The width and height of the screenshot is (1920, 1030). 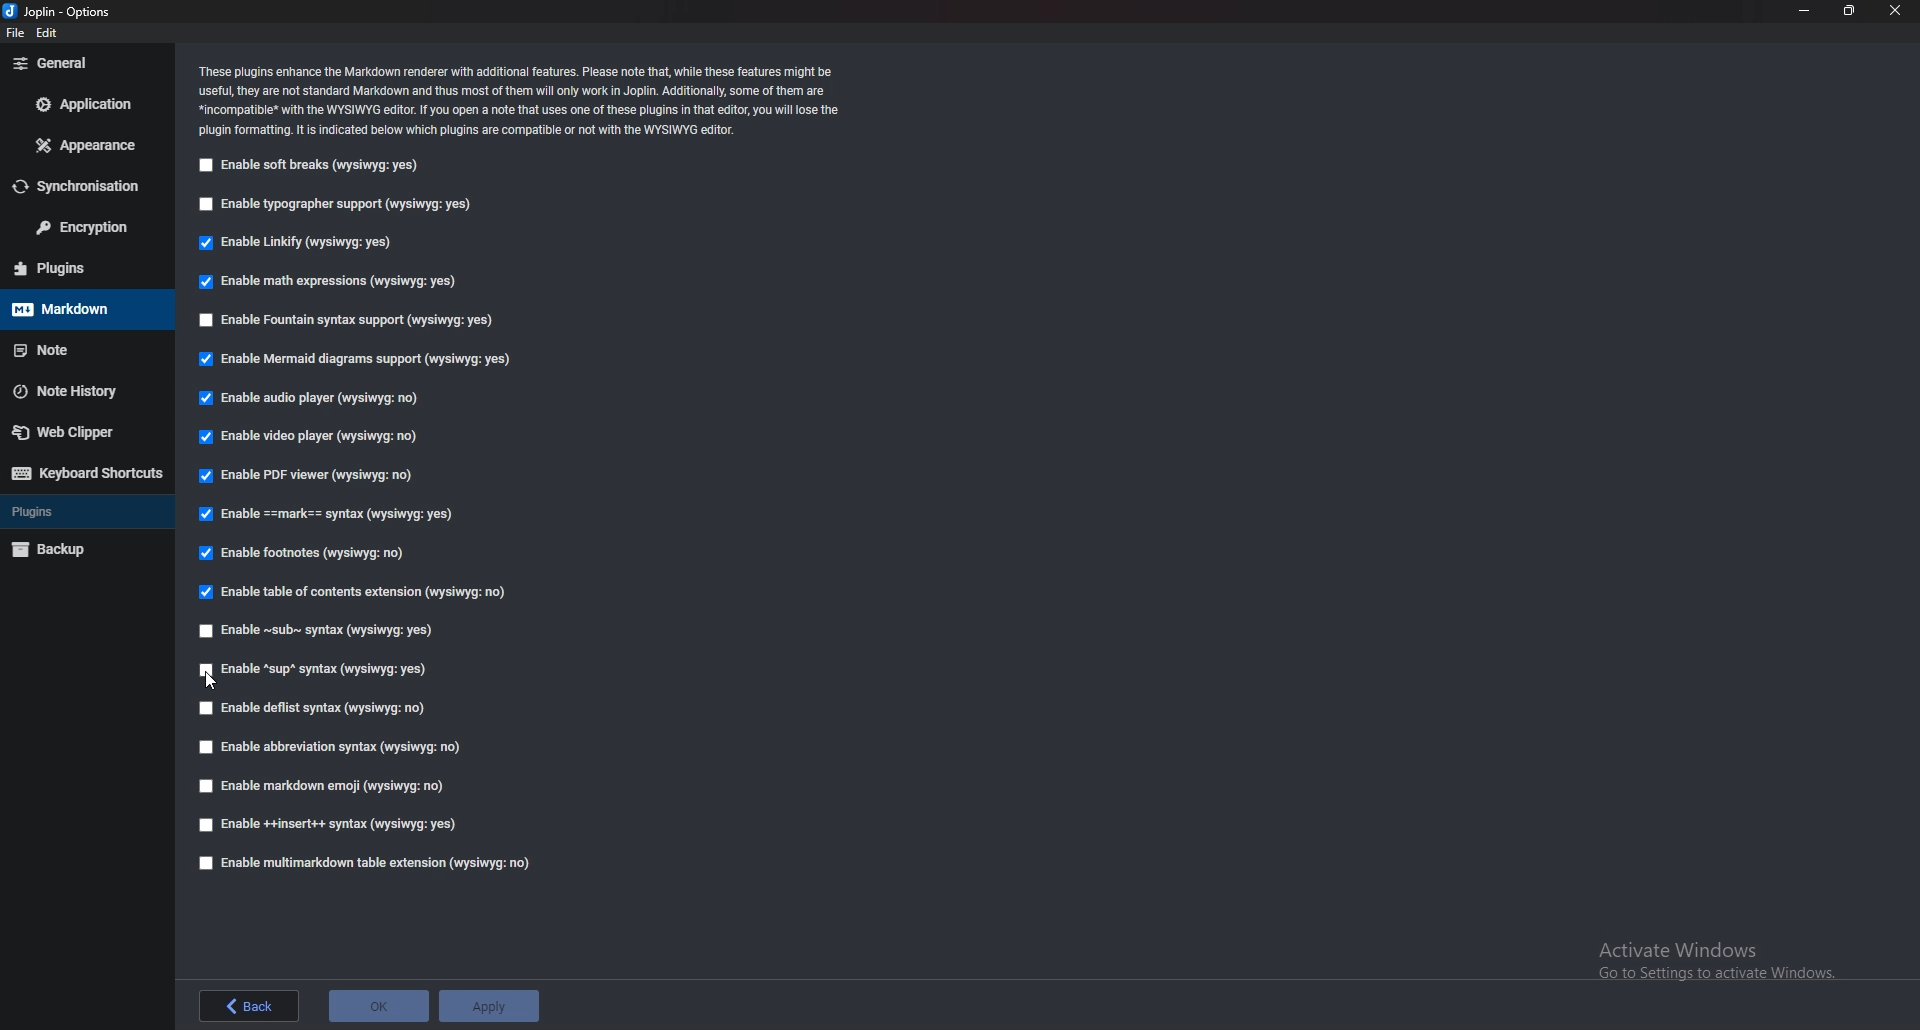 I want to click on backup, so click(x=84, y=549).